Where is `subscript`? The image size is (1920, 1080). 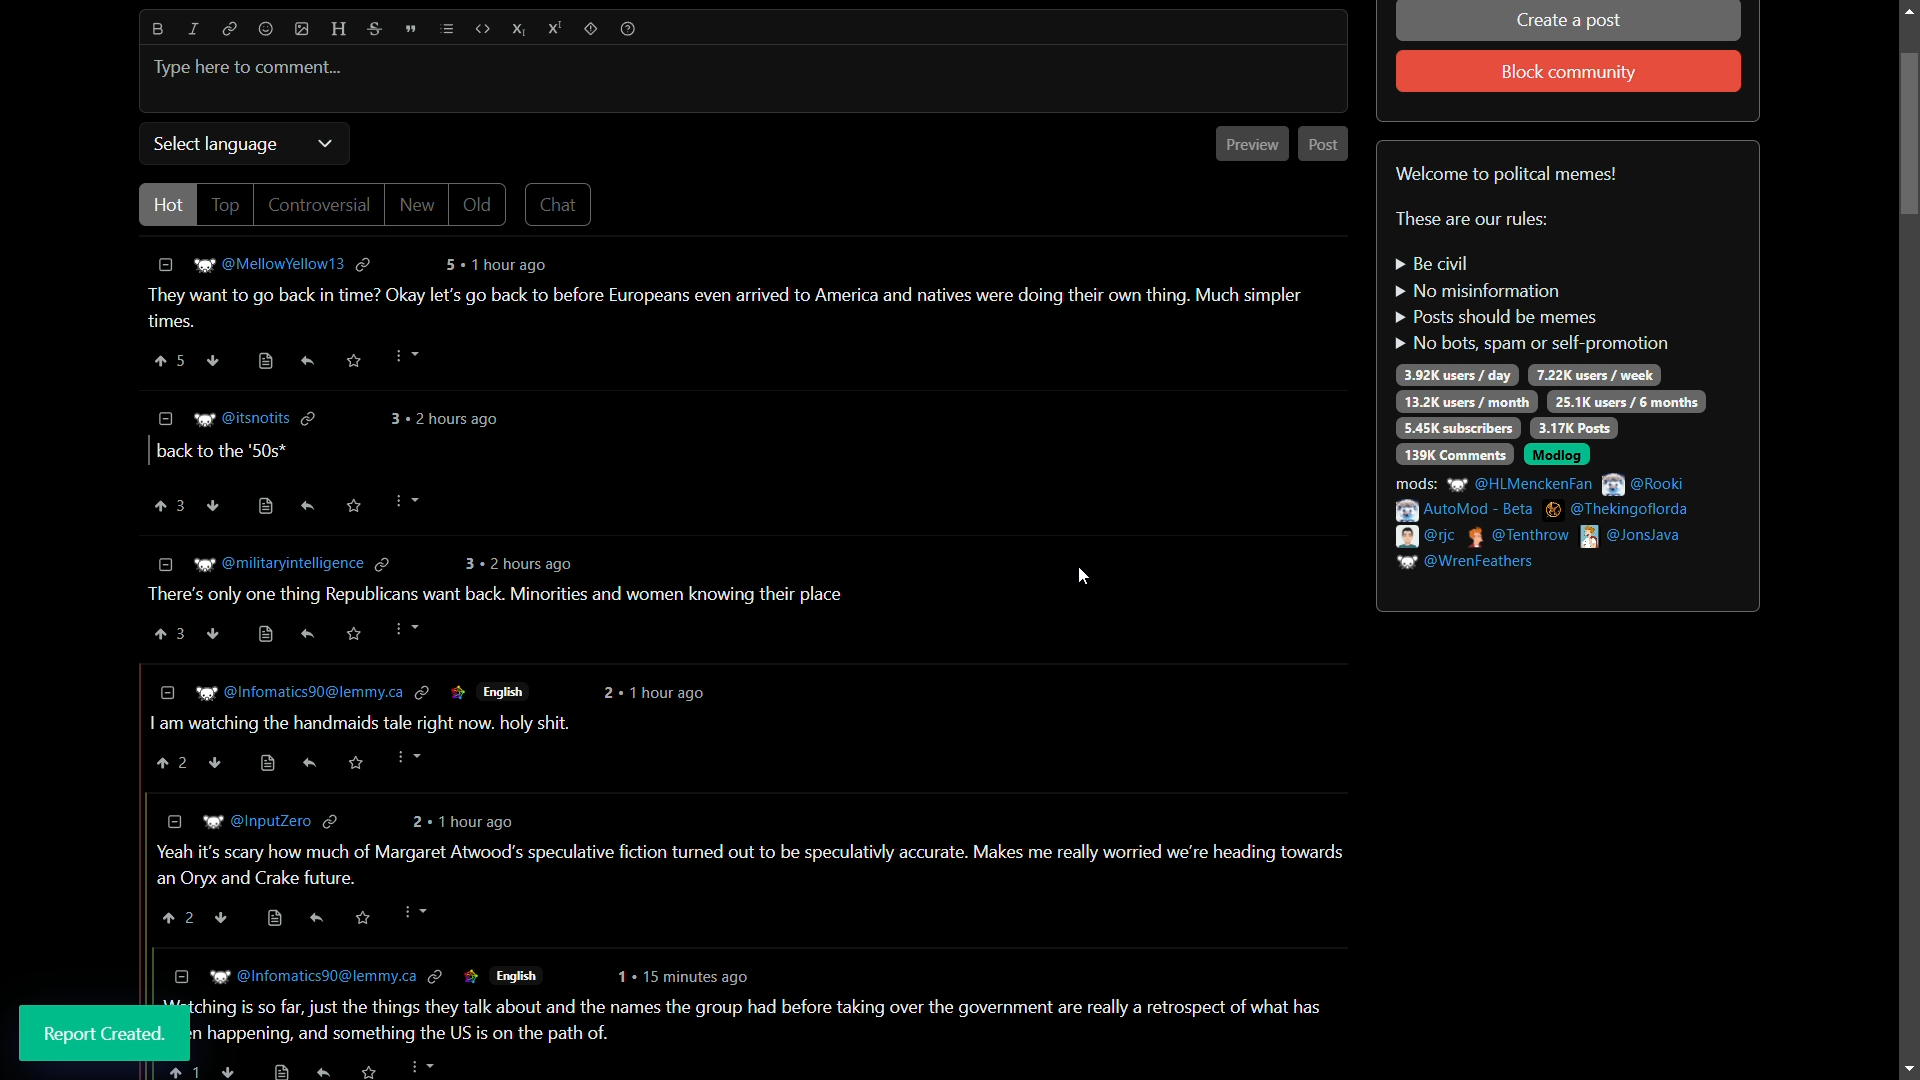 subscript is located at coordinates (519, 29).